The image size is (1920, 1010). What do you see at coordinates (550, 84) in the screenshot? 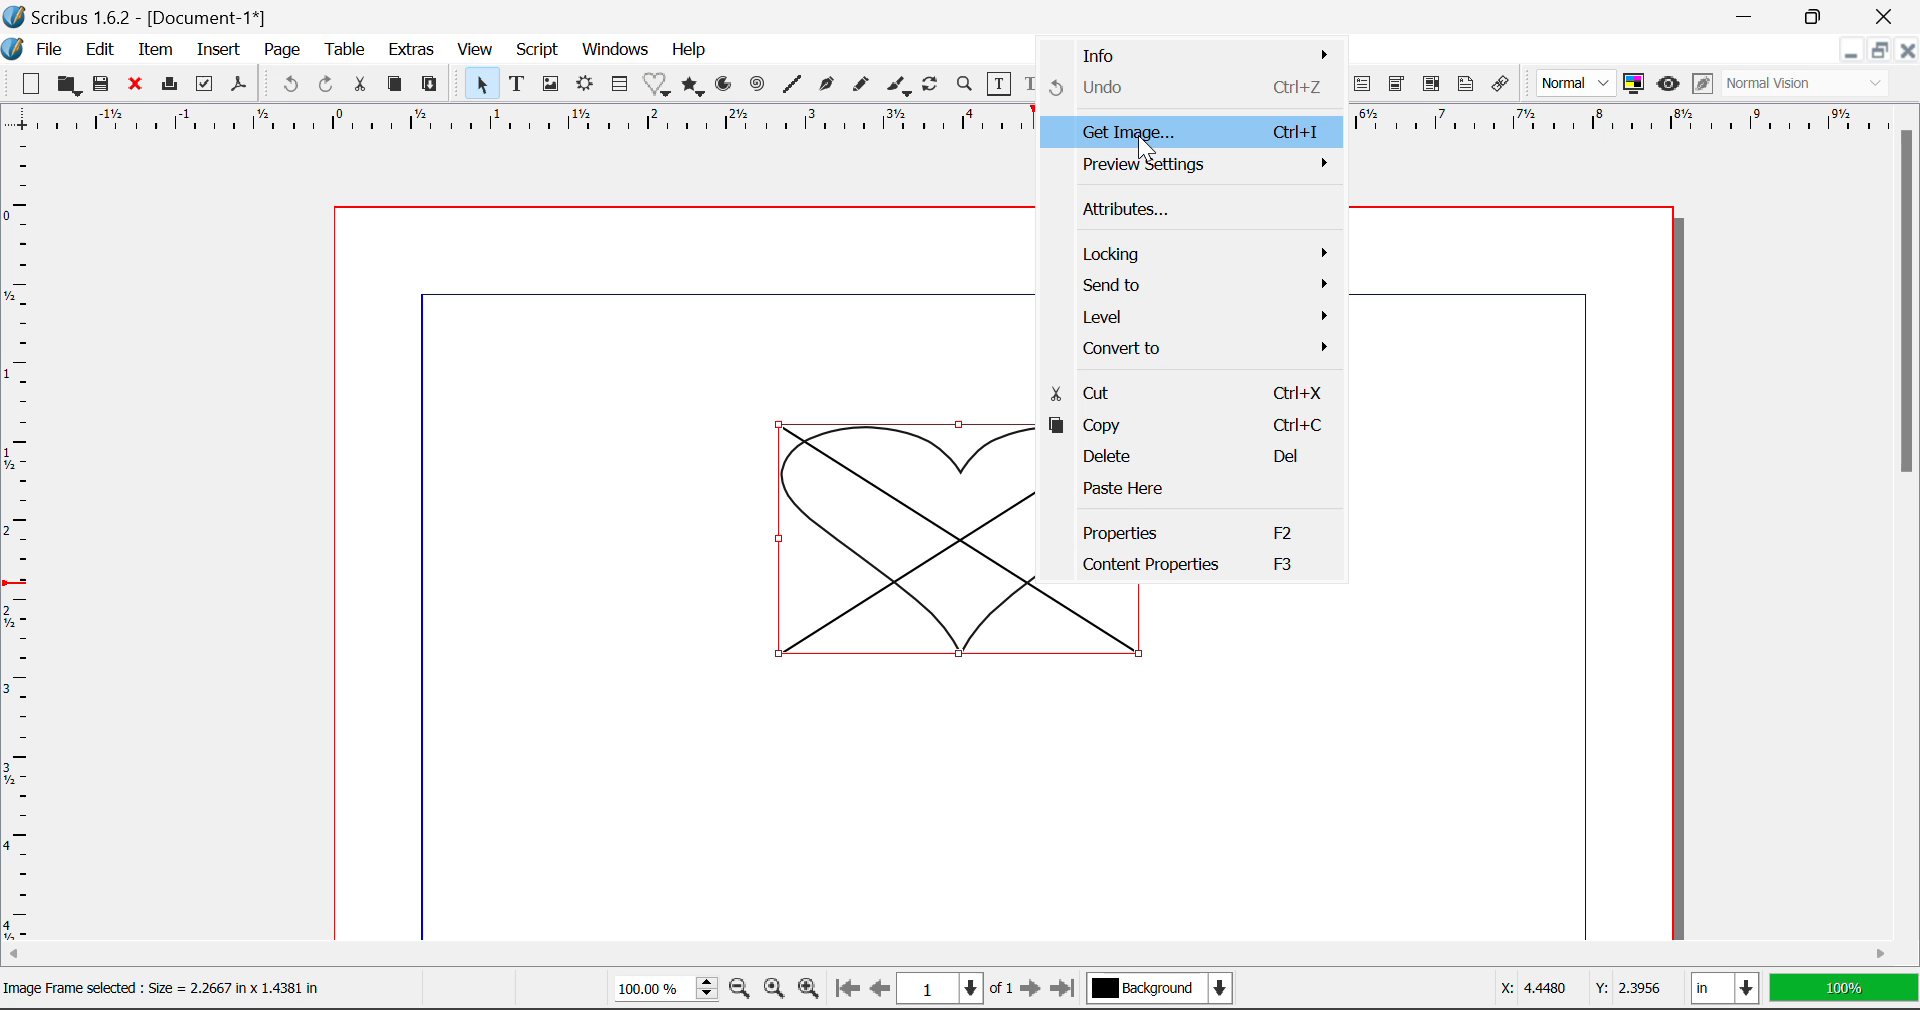
I see `Image Frames` at bounding box center [550, 84].